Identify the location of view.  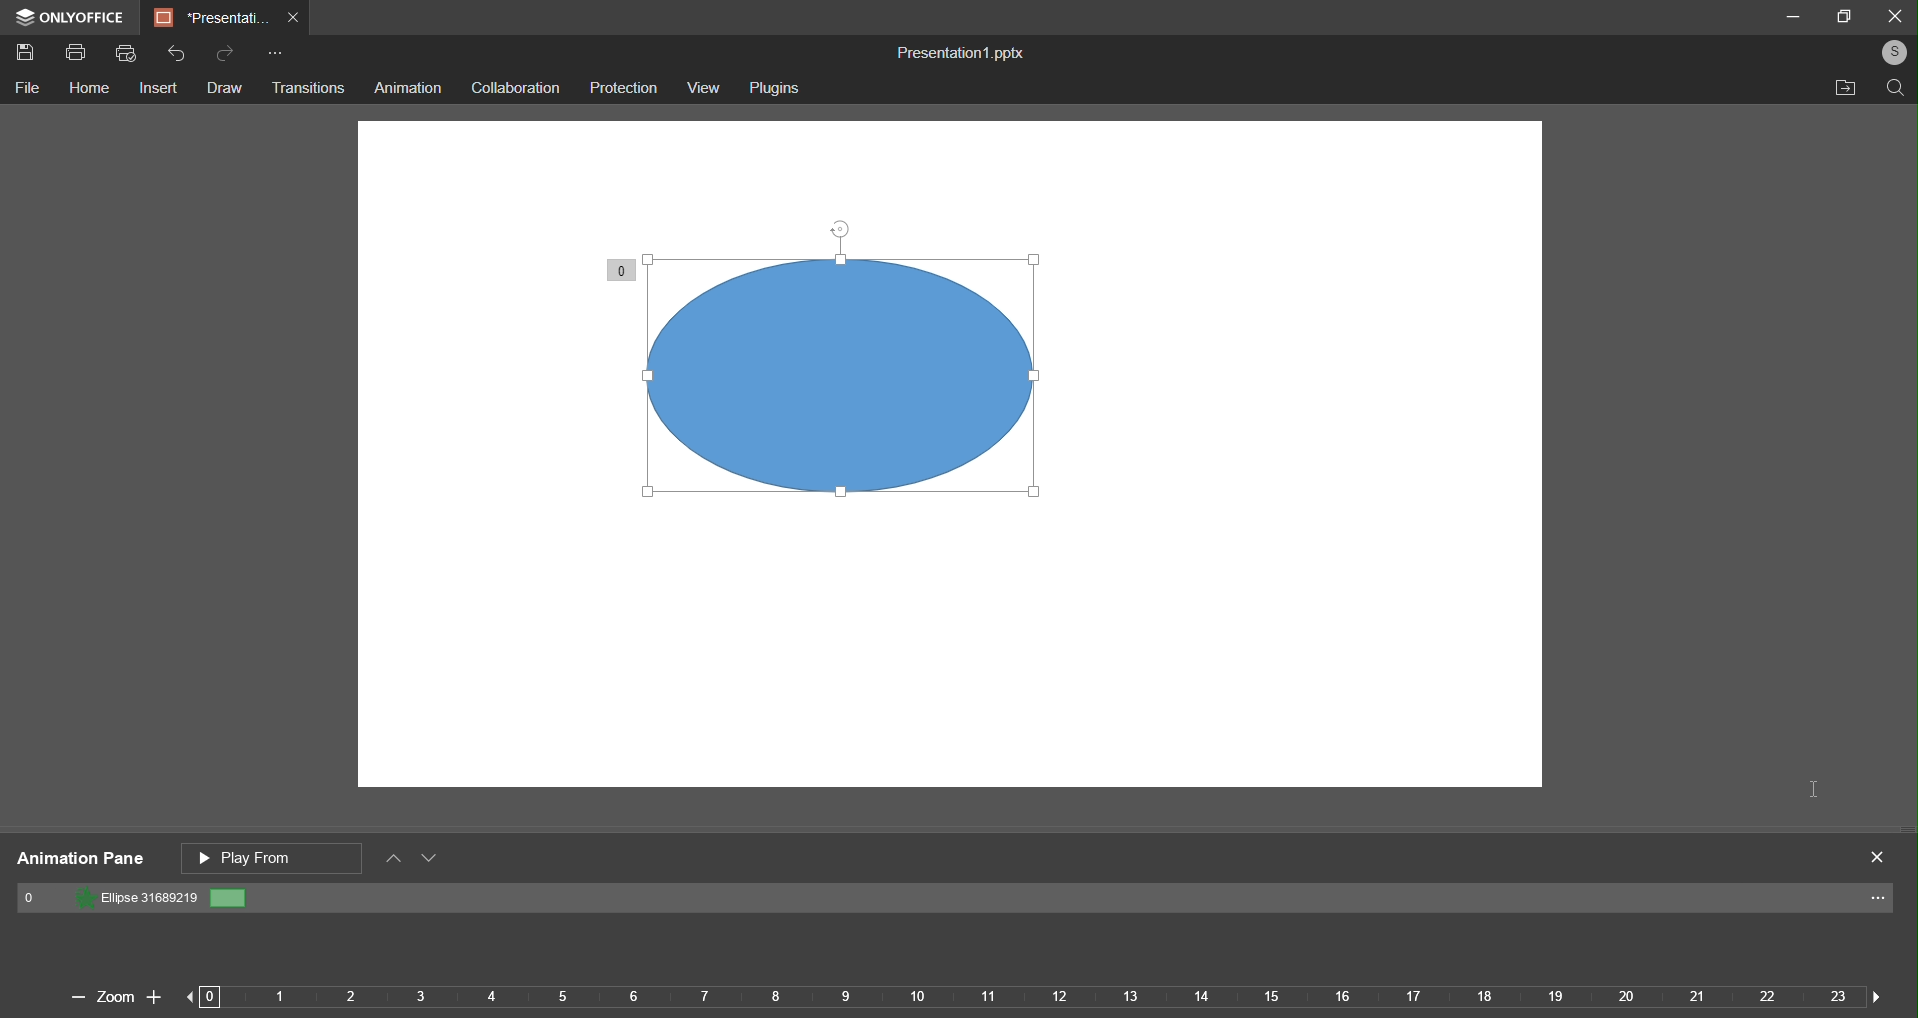
(702, 88).